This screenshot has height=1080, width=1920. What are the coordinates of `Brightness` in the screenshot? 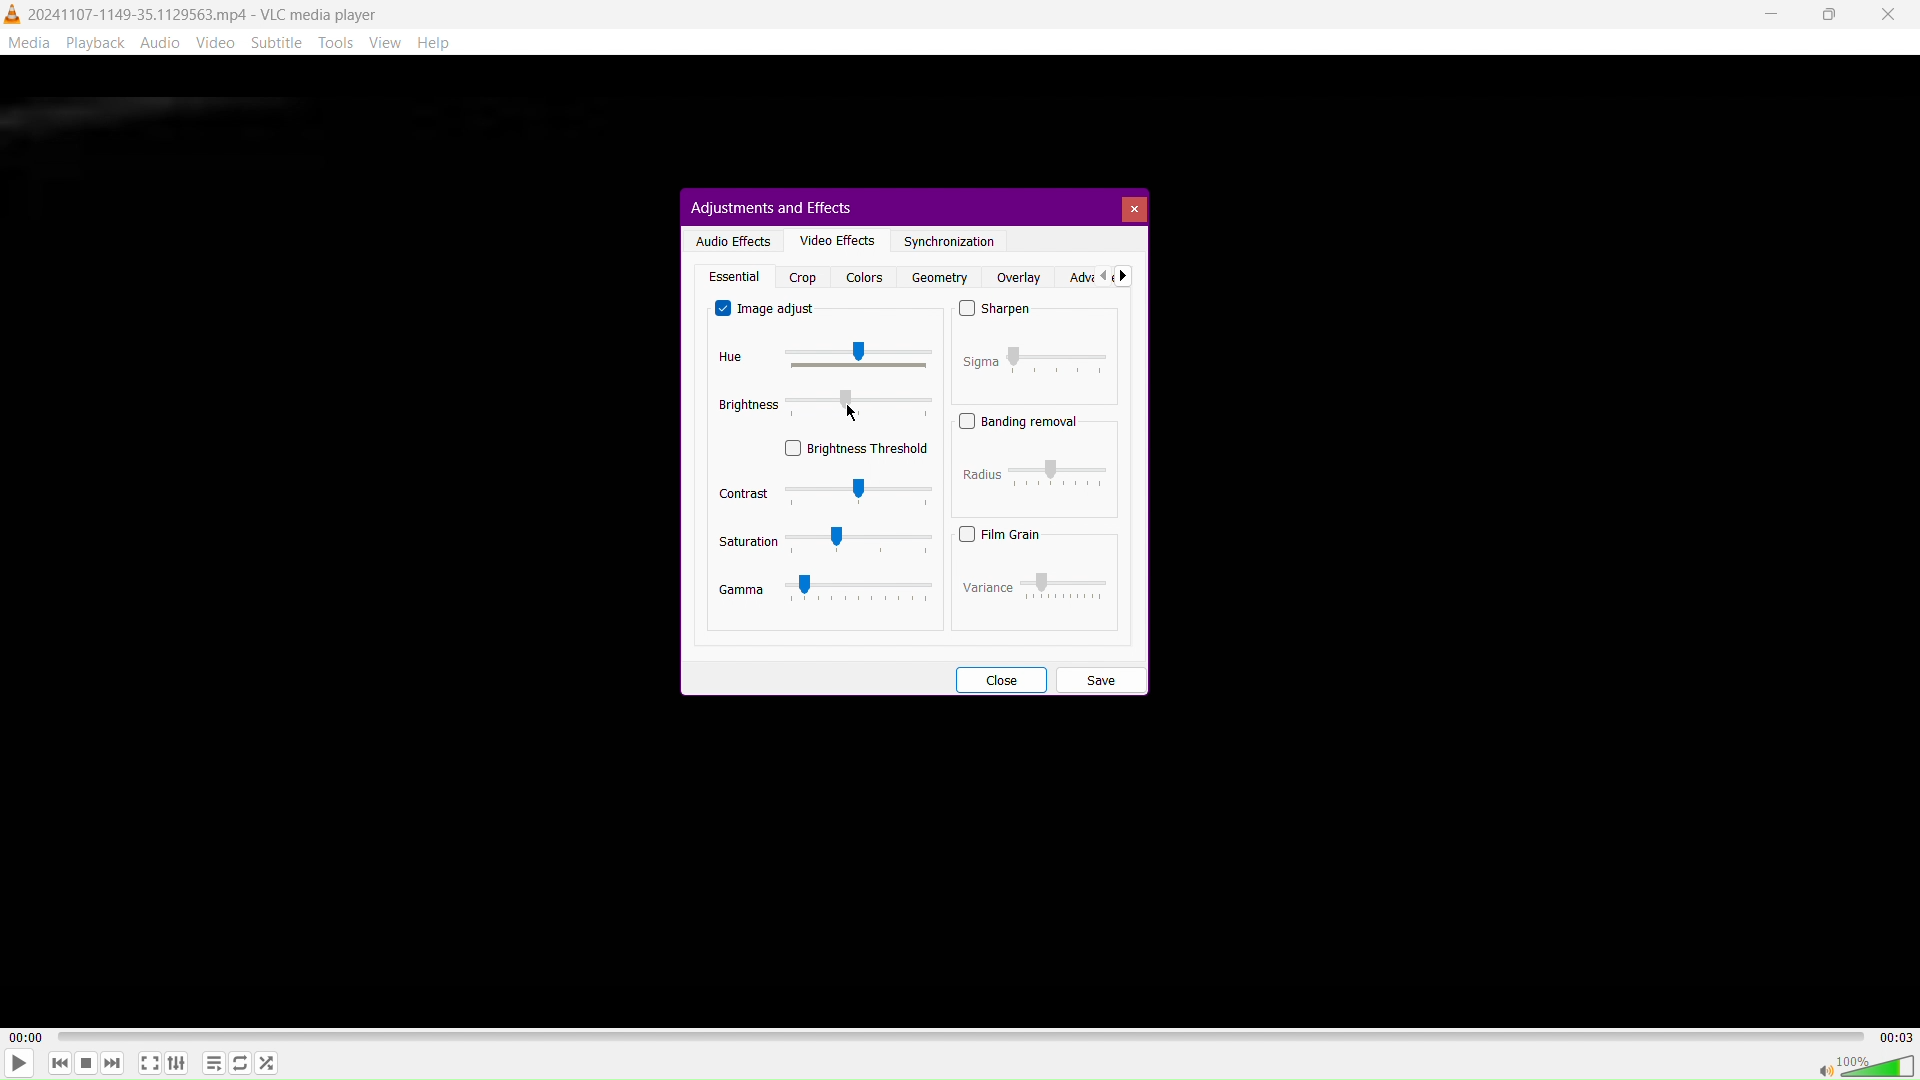 It's located at (828, 405).